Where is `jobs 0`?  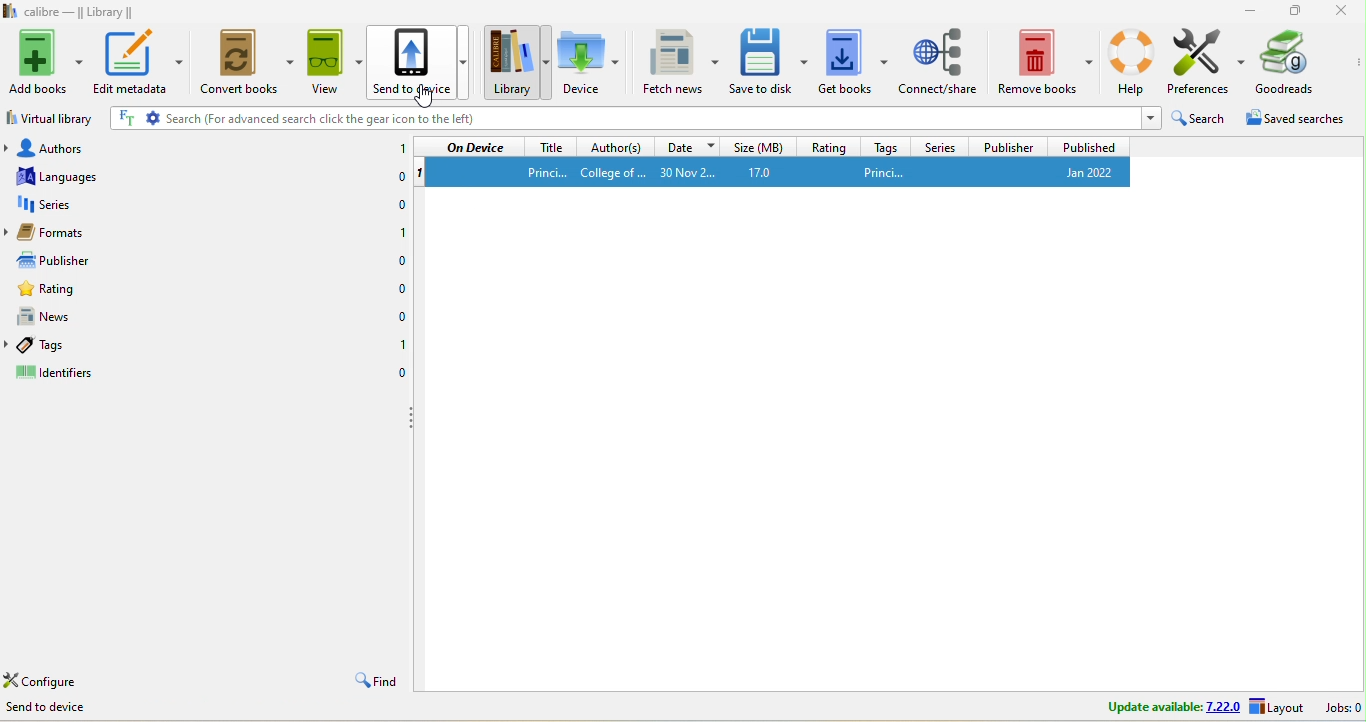
jobs 0 is located at coordinates (1342, 707).